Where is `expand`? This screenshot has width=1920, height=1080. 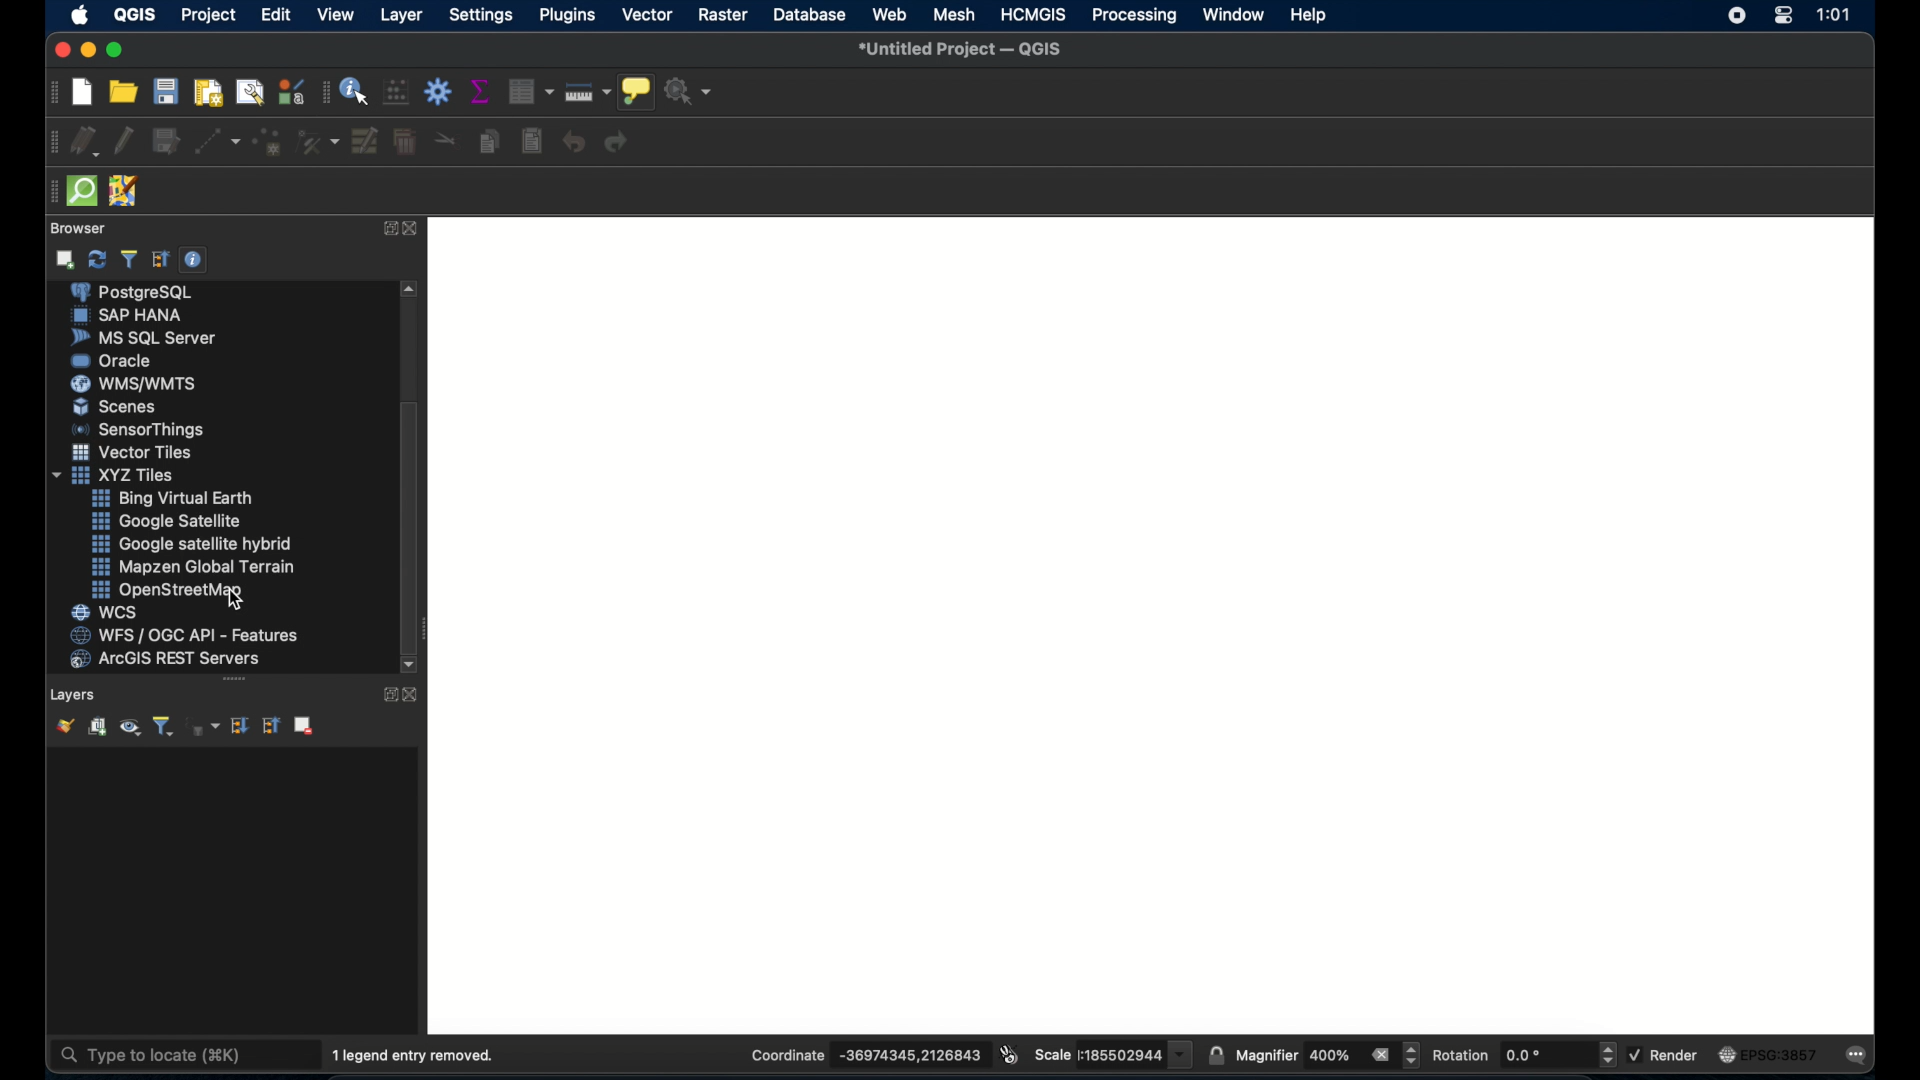 expand is located at coordinates (386, 230).